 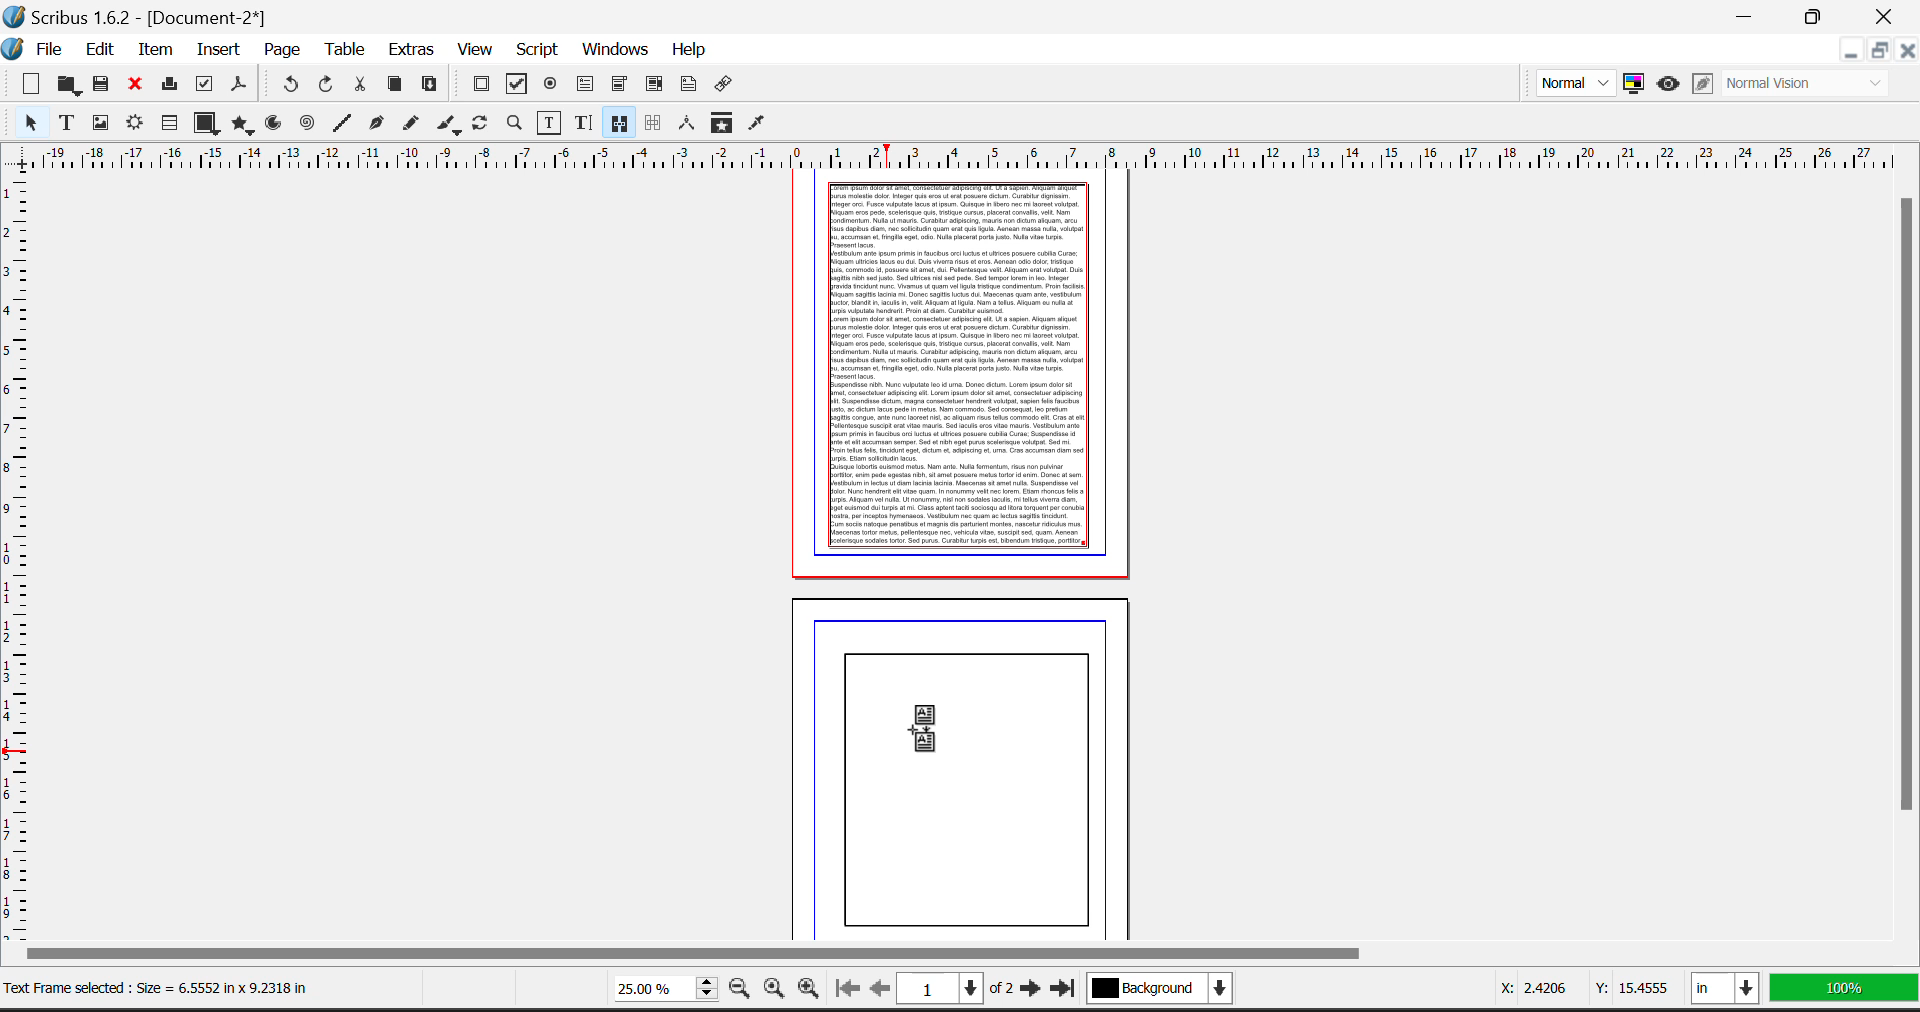 I want to click on Preview Mode, so click(x=1667, y=84).